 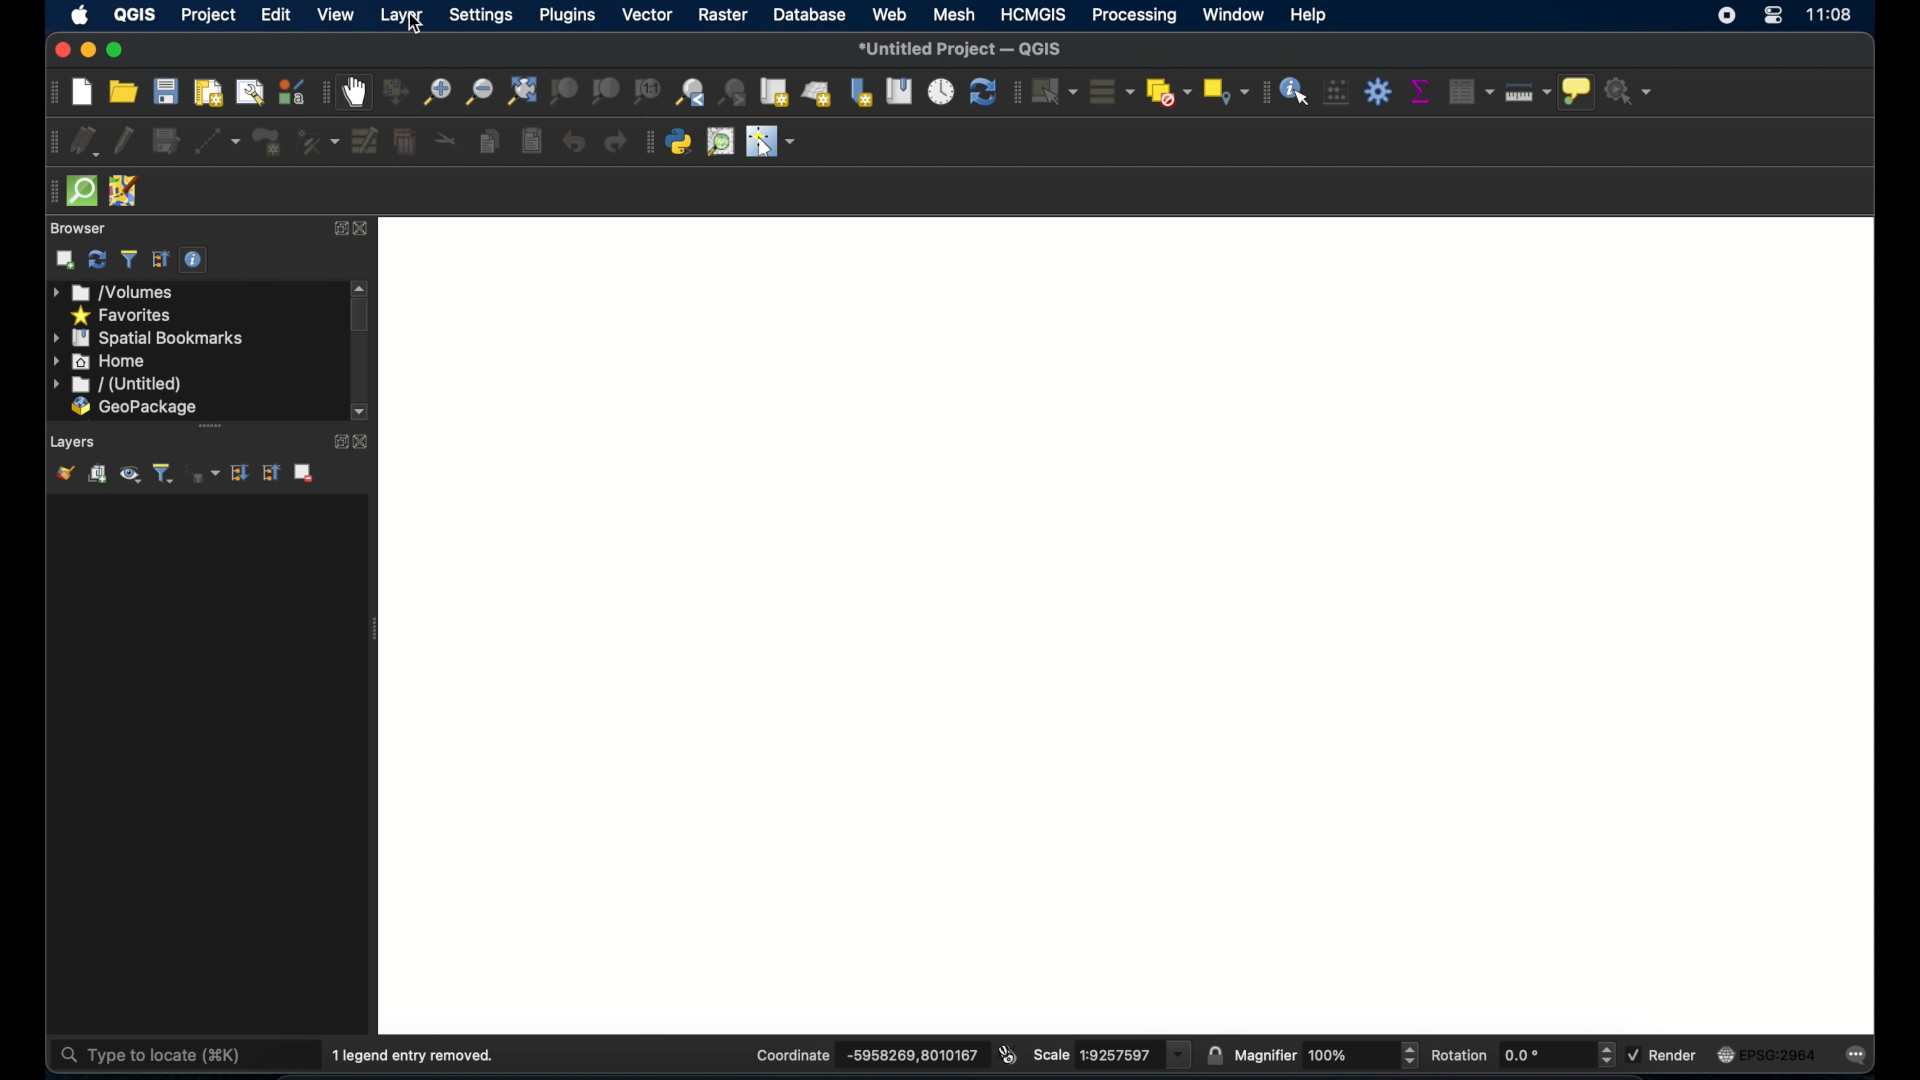 I want to click on project, so click(x=209, y=14).